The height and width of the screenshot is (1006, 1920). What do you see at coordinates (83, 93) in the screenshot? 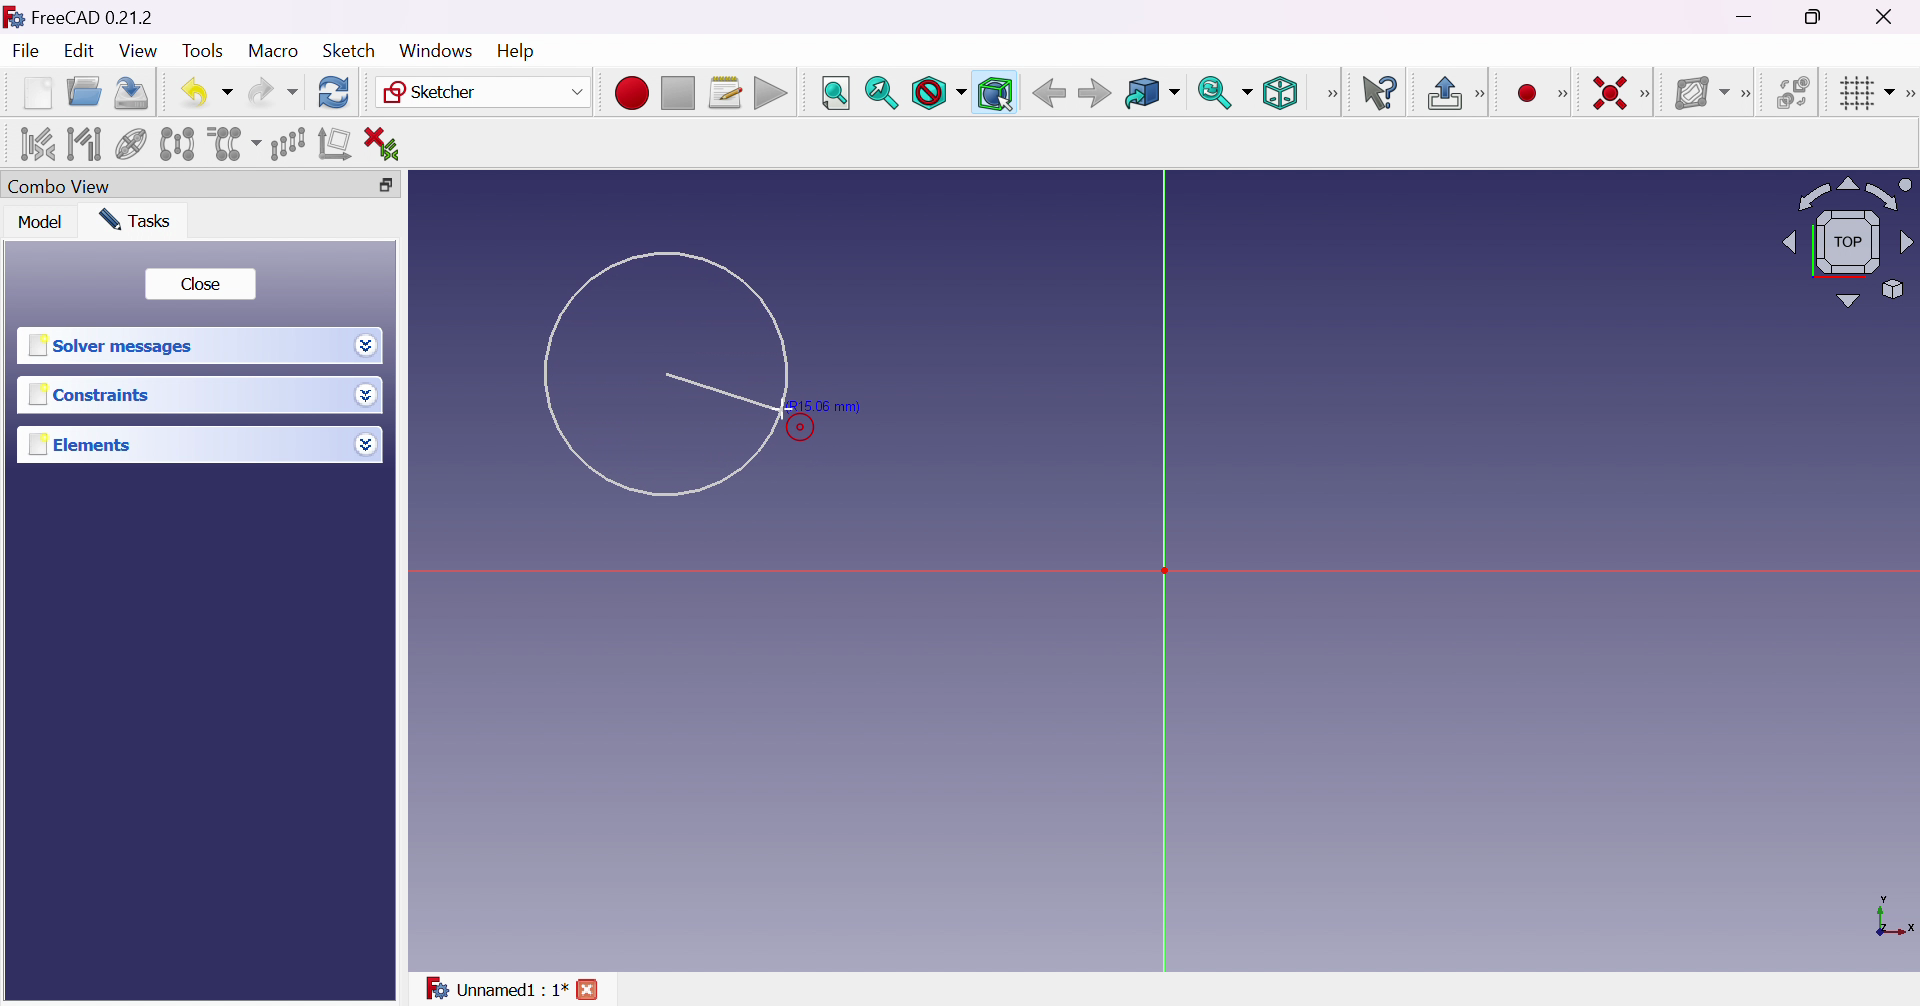
I see `Open...` at bounding box center [83, 93].